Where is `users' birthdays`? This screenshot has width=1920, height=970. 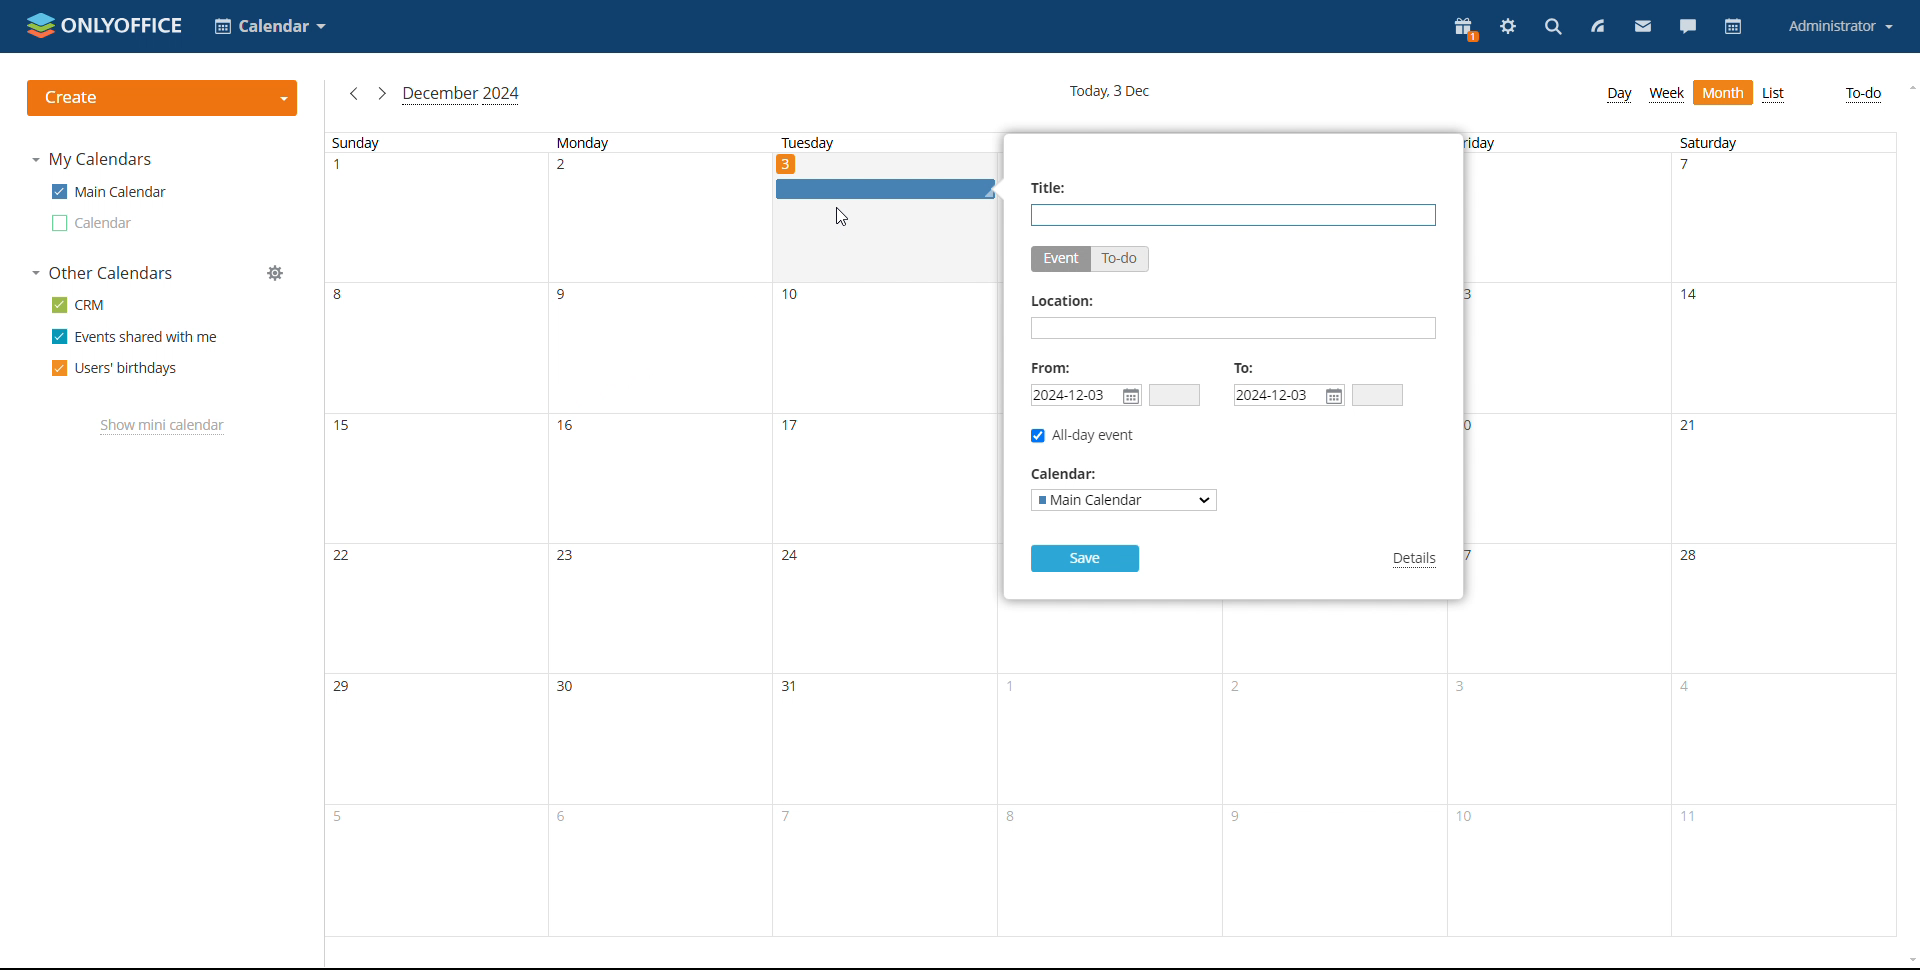 users' birthdays is located at coordinates (116, 368).